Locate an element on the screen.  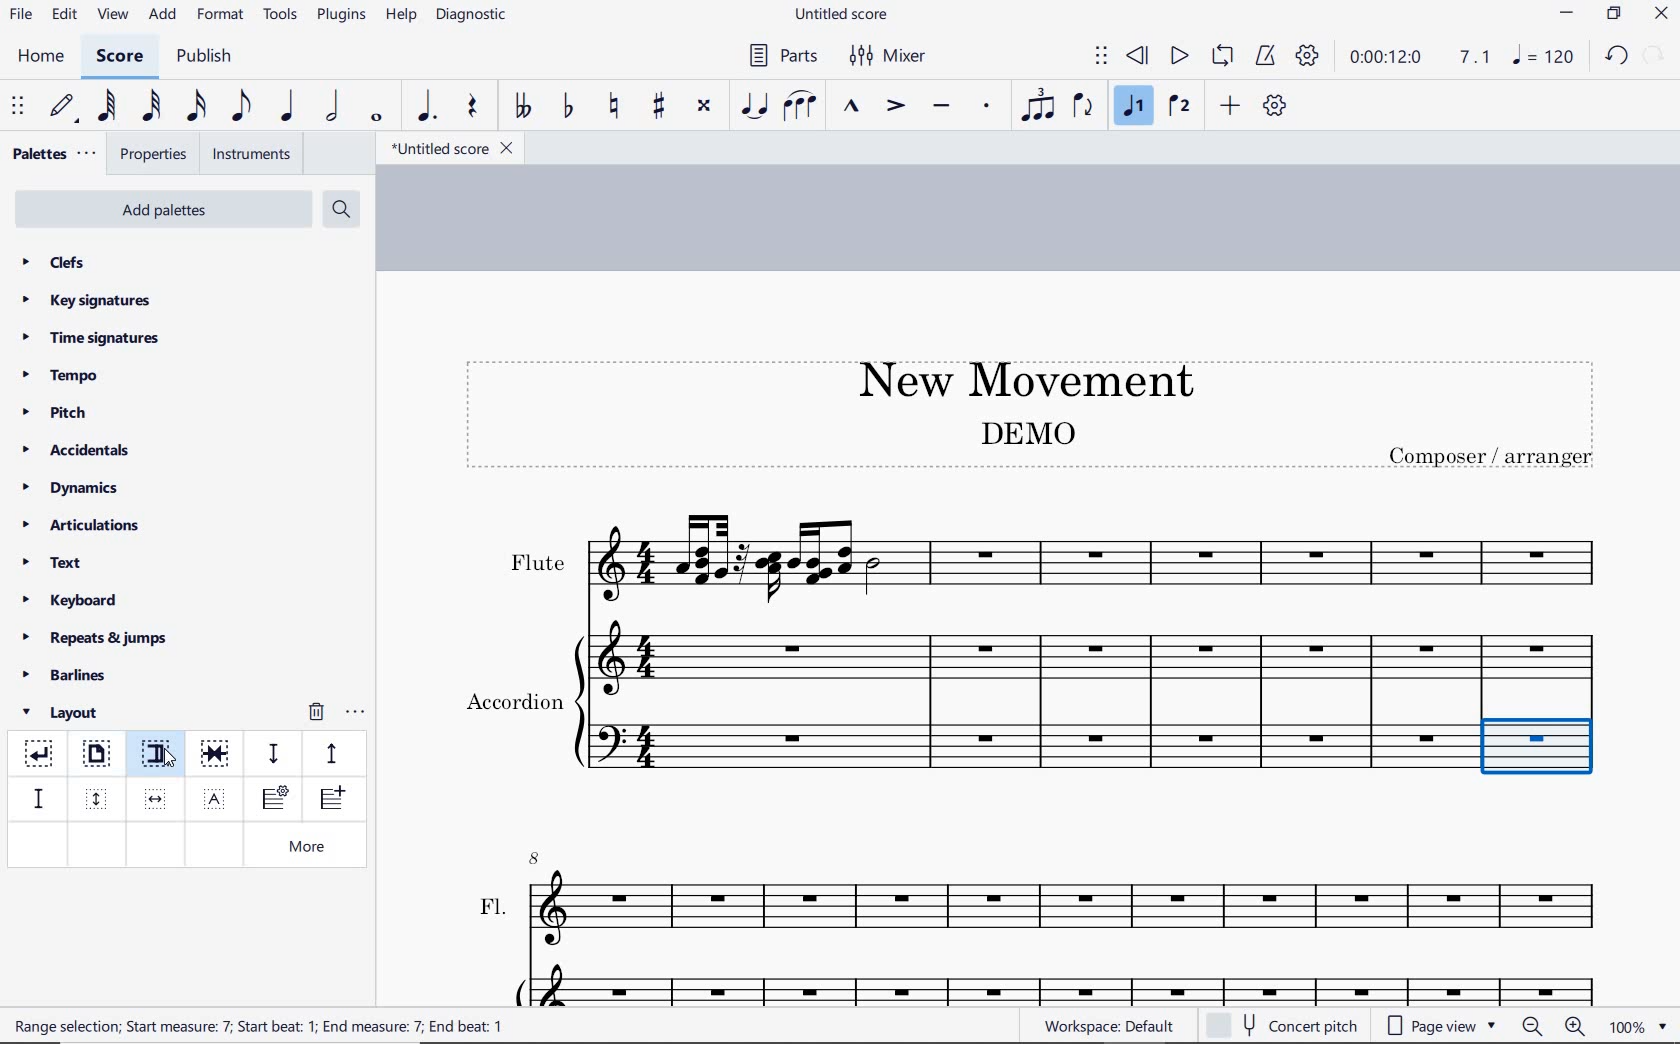
zoom in is located at coordinates (1579, 1028).